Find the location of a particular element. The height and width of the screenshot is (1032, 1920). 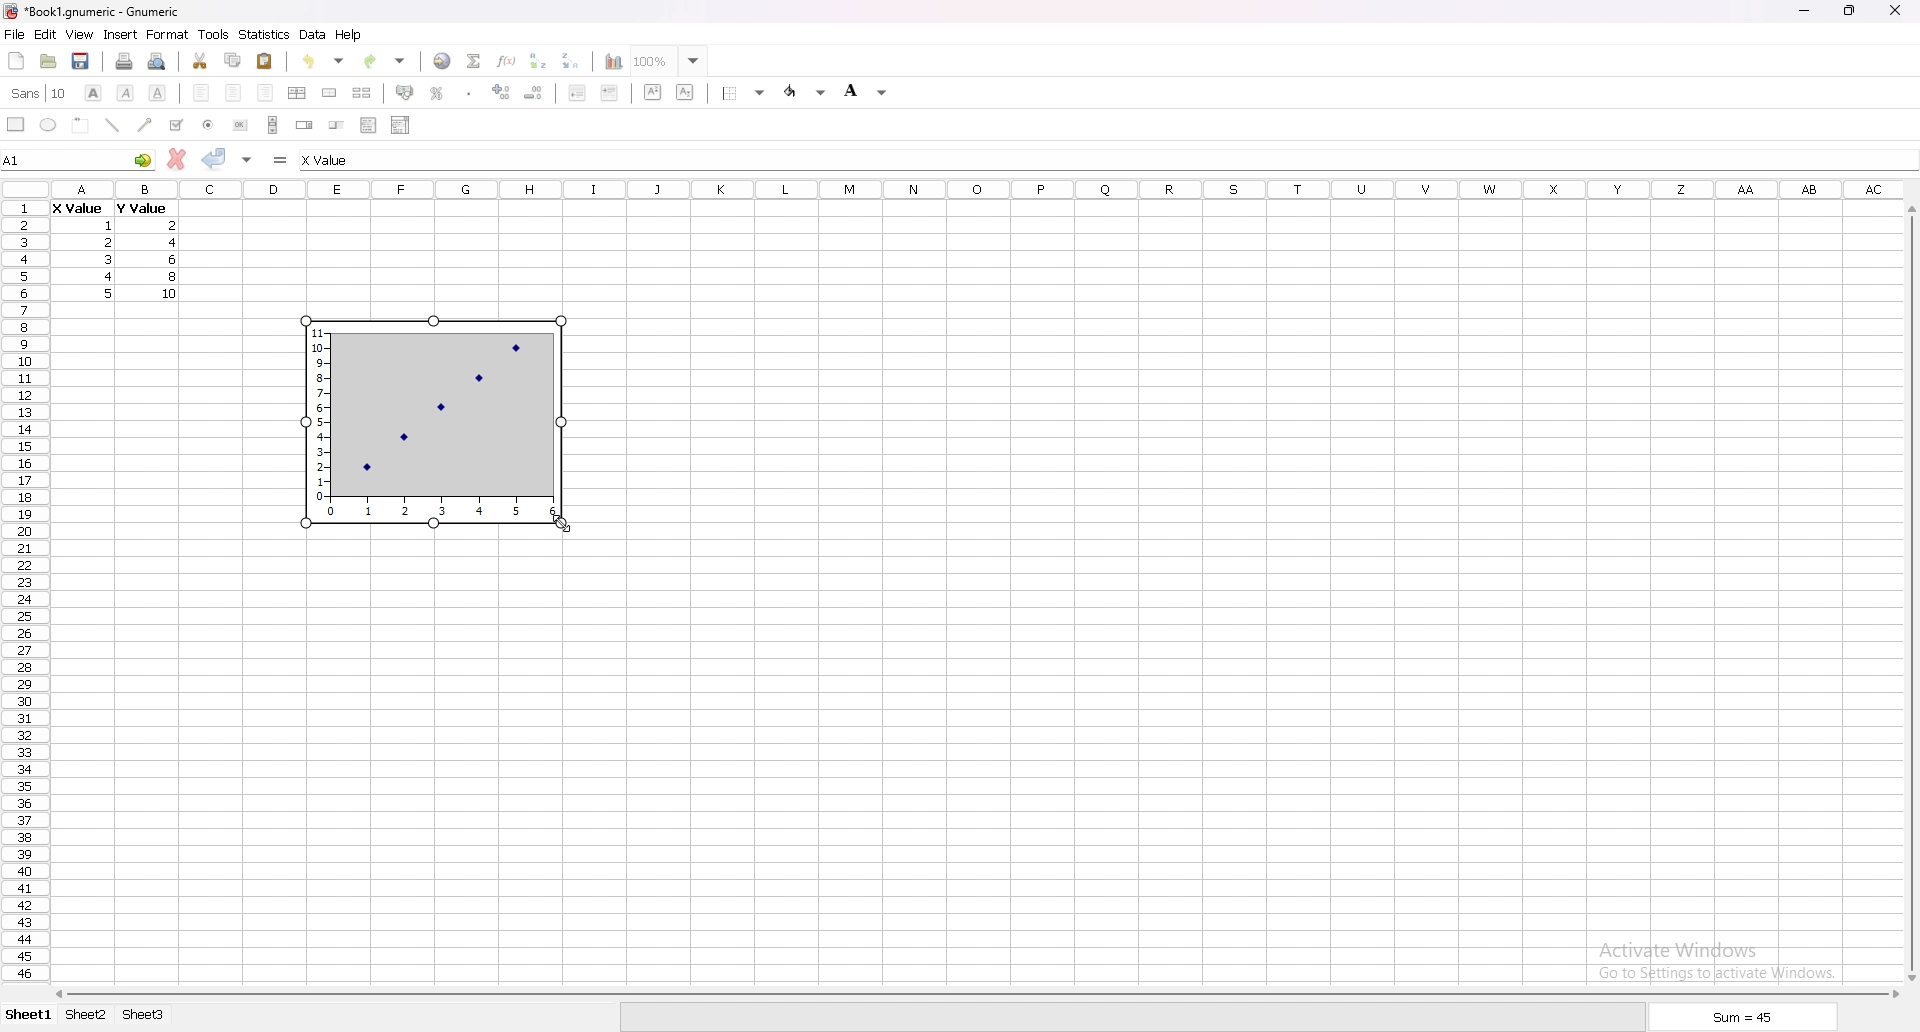

ellipse is located at coordinates (48, 124).